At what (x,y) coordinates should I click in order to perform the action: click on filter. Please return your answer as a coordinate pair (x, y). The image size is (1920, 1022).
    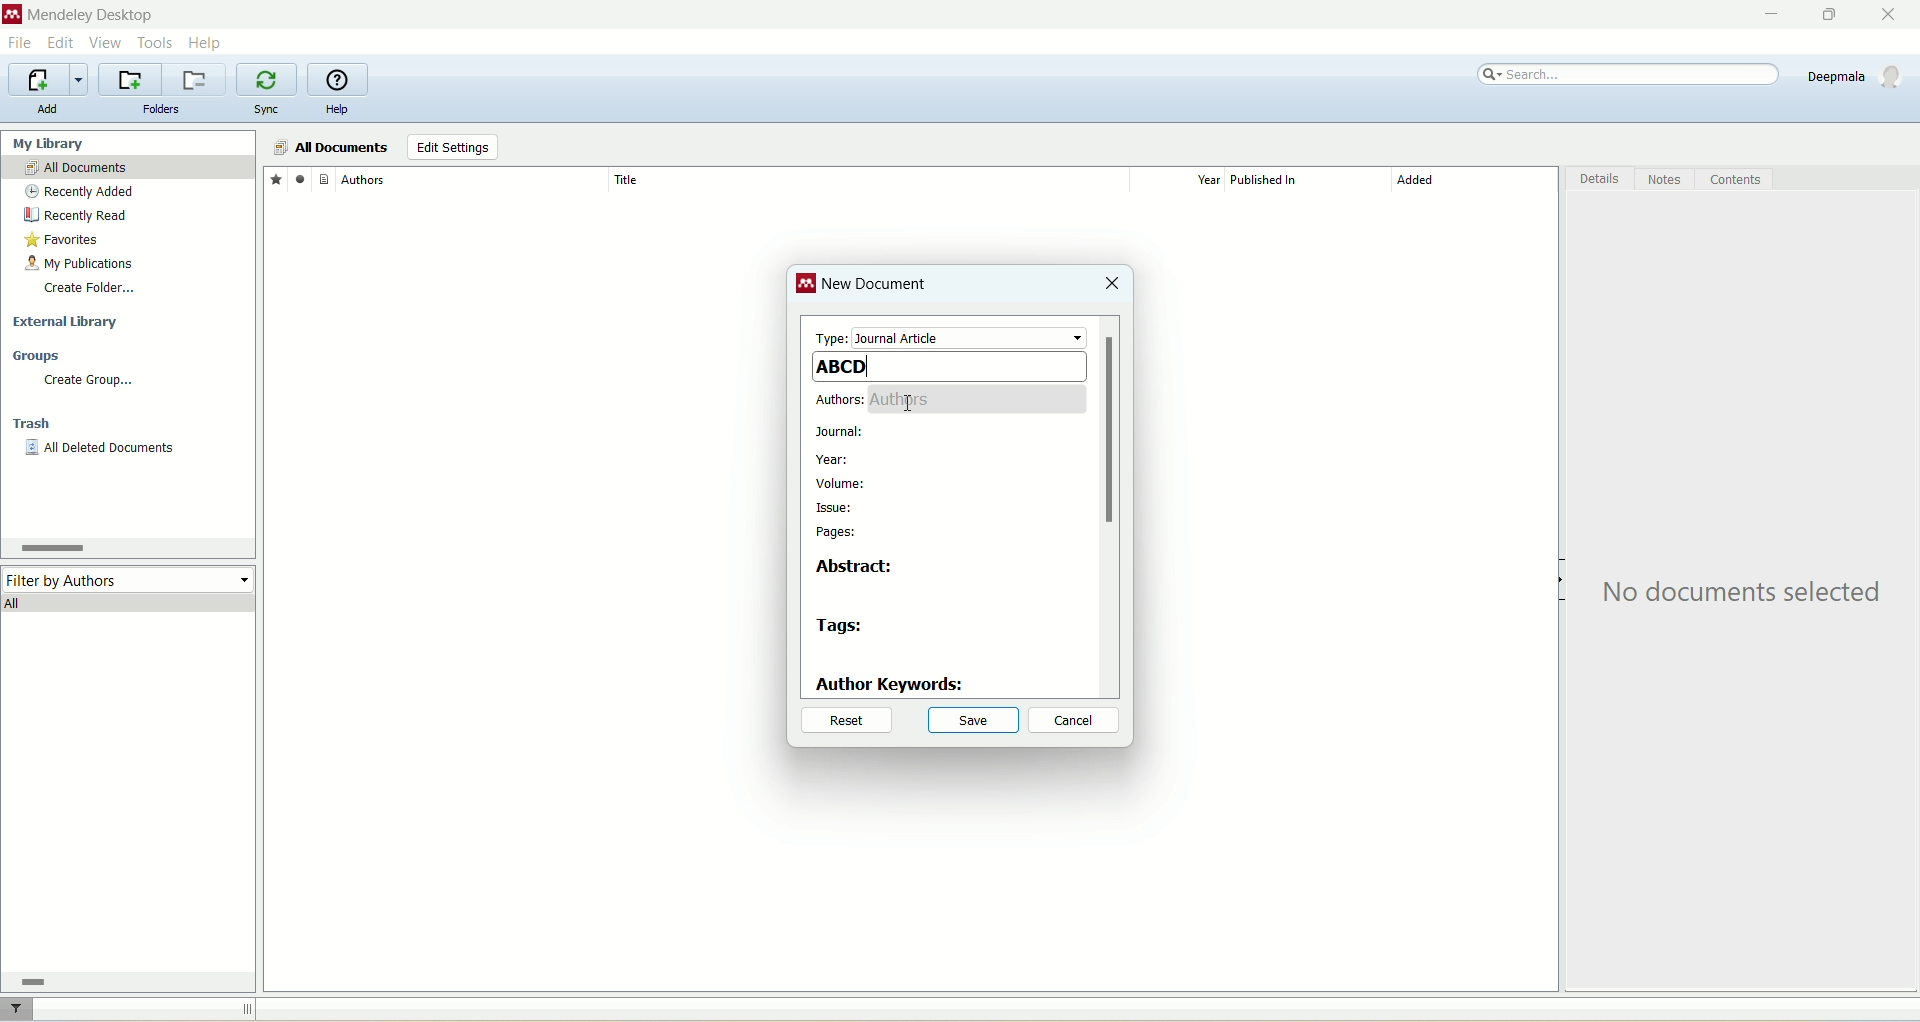
    Looking at the image, I should click on (19, 1009).